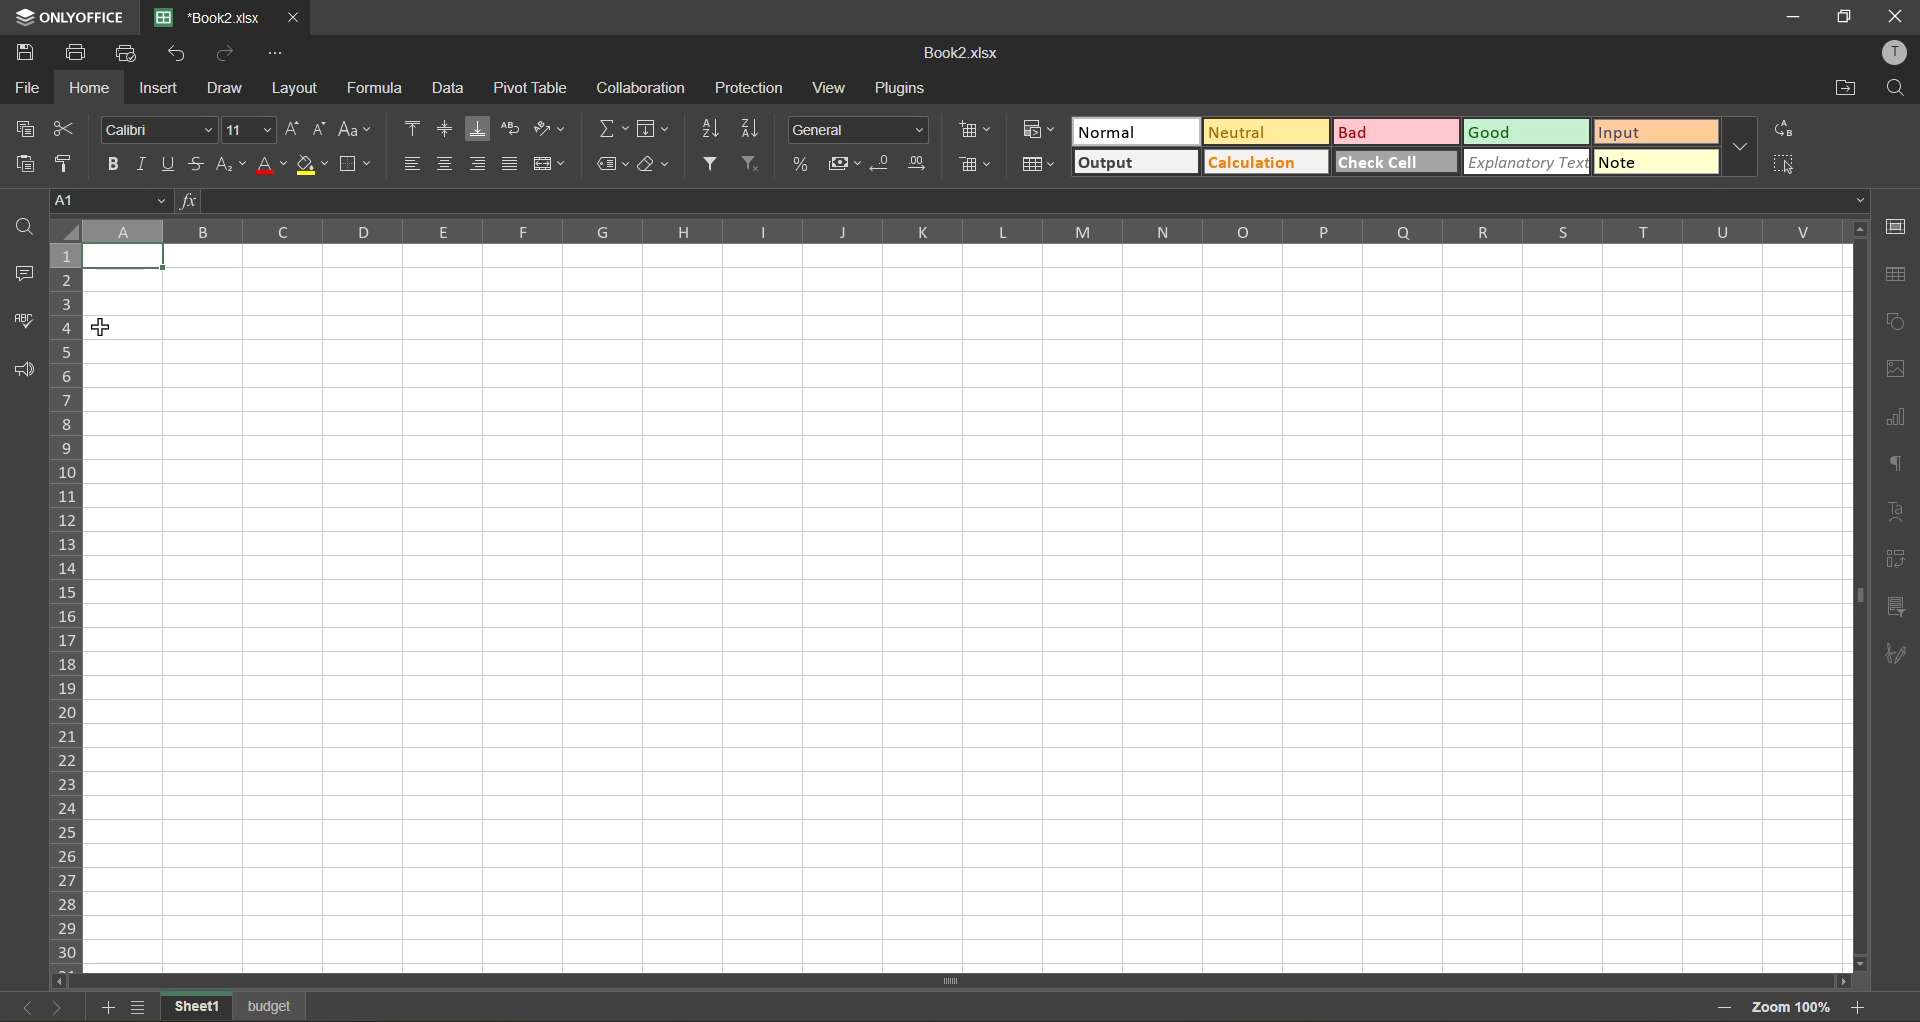 The width and height of the screenshot is (1920, 1022). What do you see at coordinates (482, 128) in the screenshot?
I see `align bottom` at bounding box center [482, 128].